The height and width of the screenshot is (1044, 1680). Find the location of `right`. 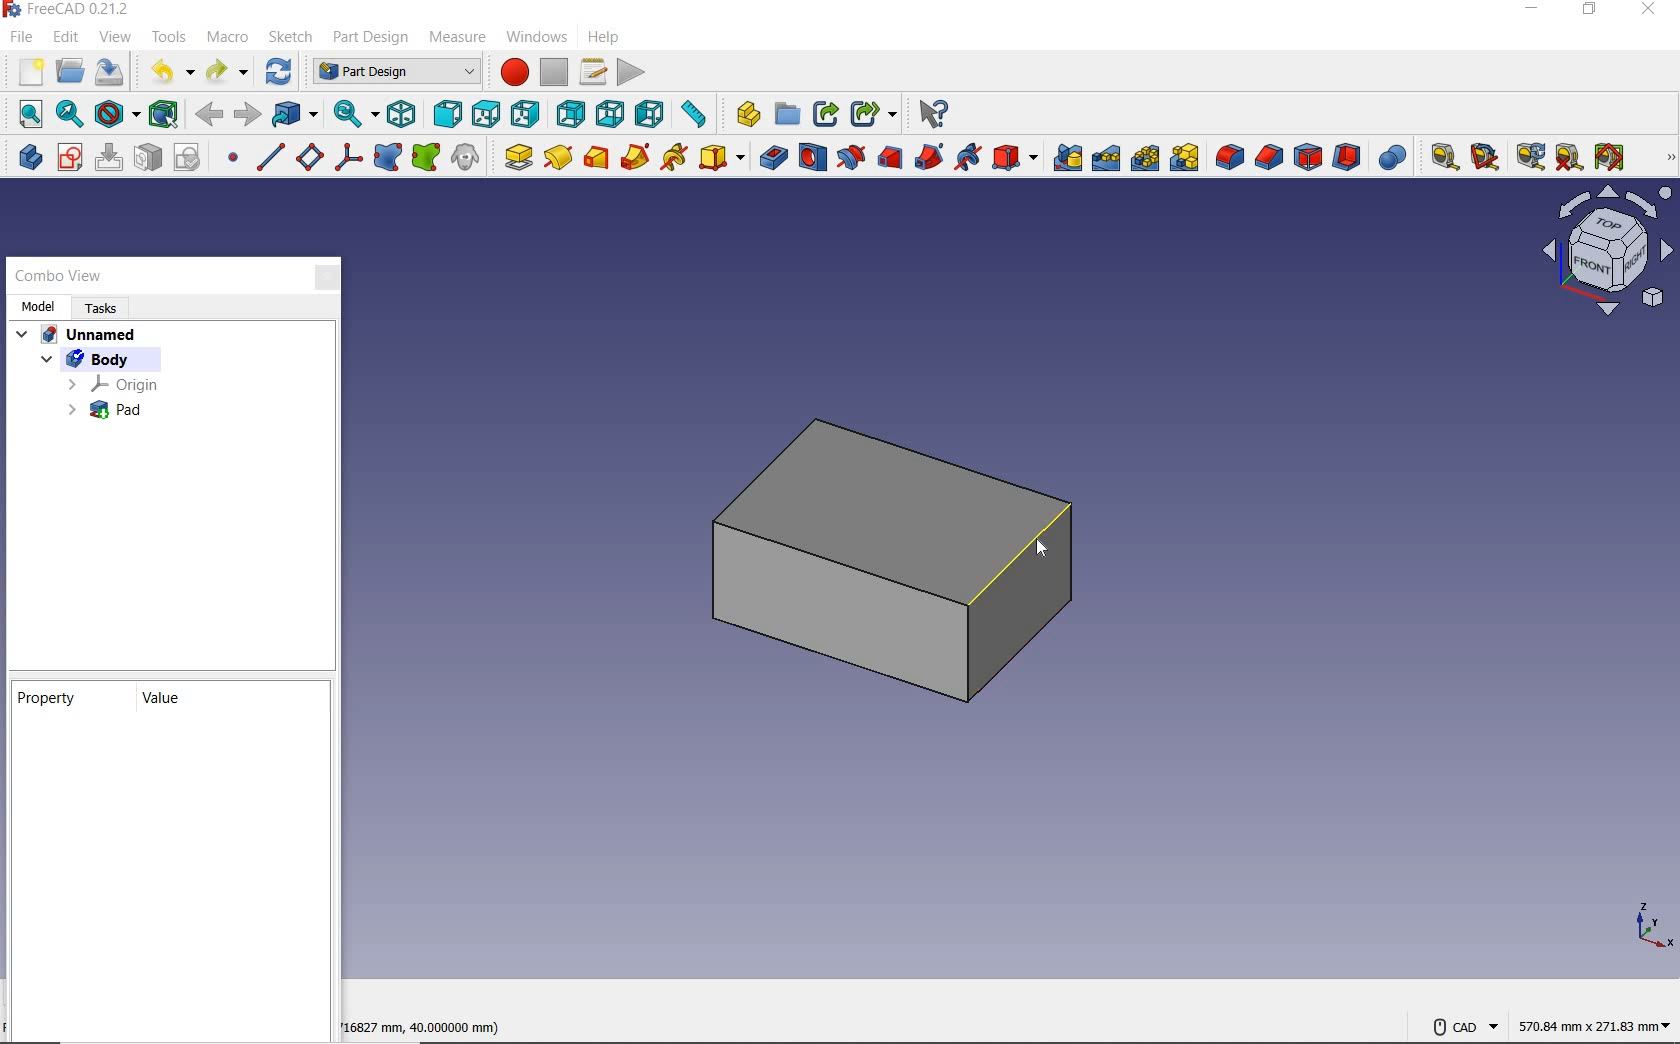

right is located at coordinates (526, 115).